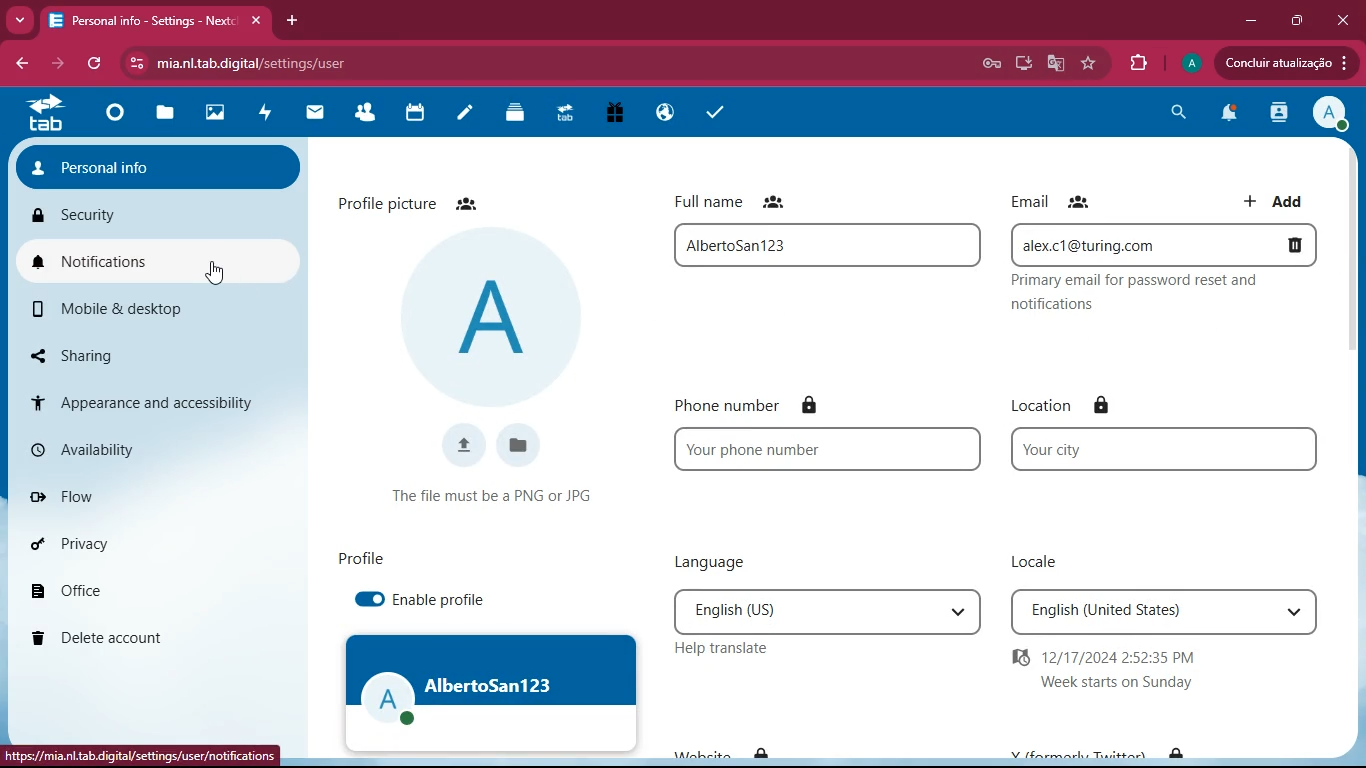  What do you see at coordinates (45, 115) in the screenshot?
I see `tab` at bounding box center [45, 115].